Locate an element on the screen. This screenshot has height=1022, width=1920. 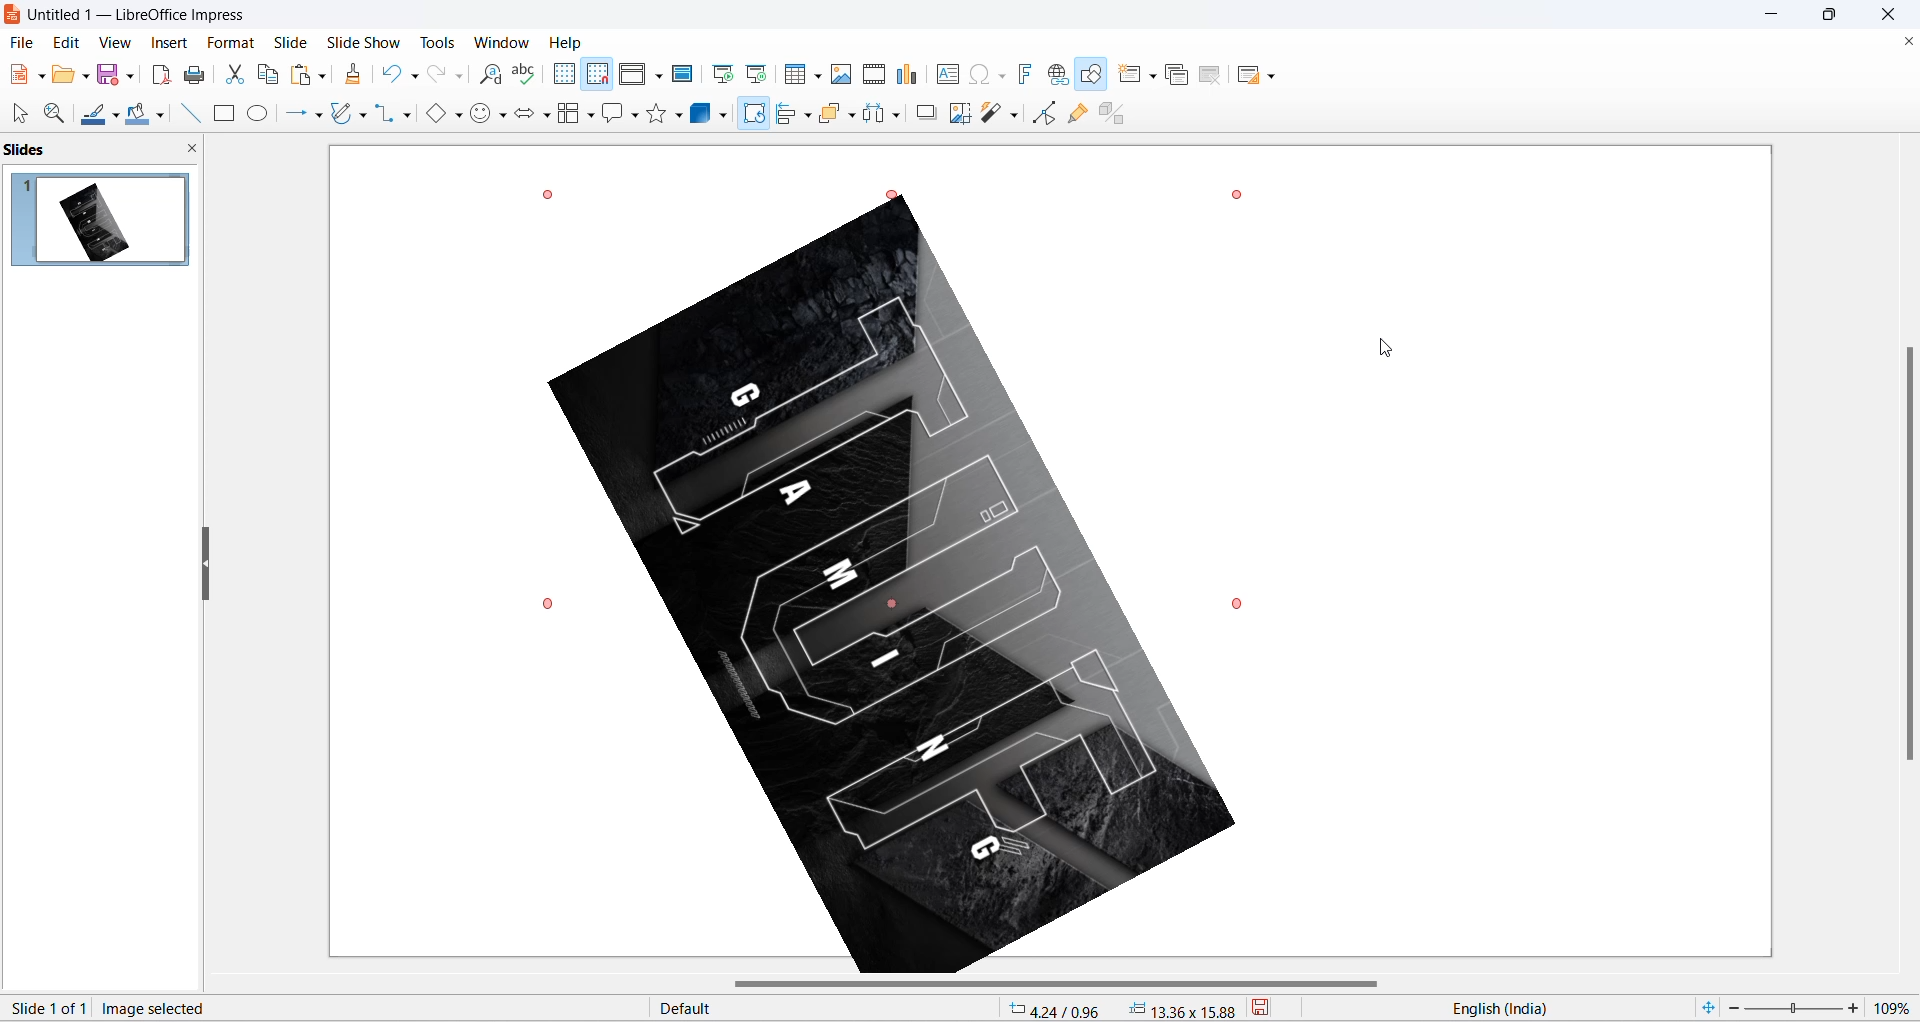
new file is located at coordinates (19, 75).